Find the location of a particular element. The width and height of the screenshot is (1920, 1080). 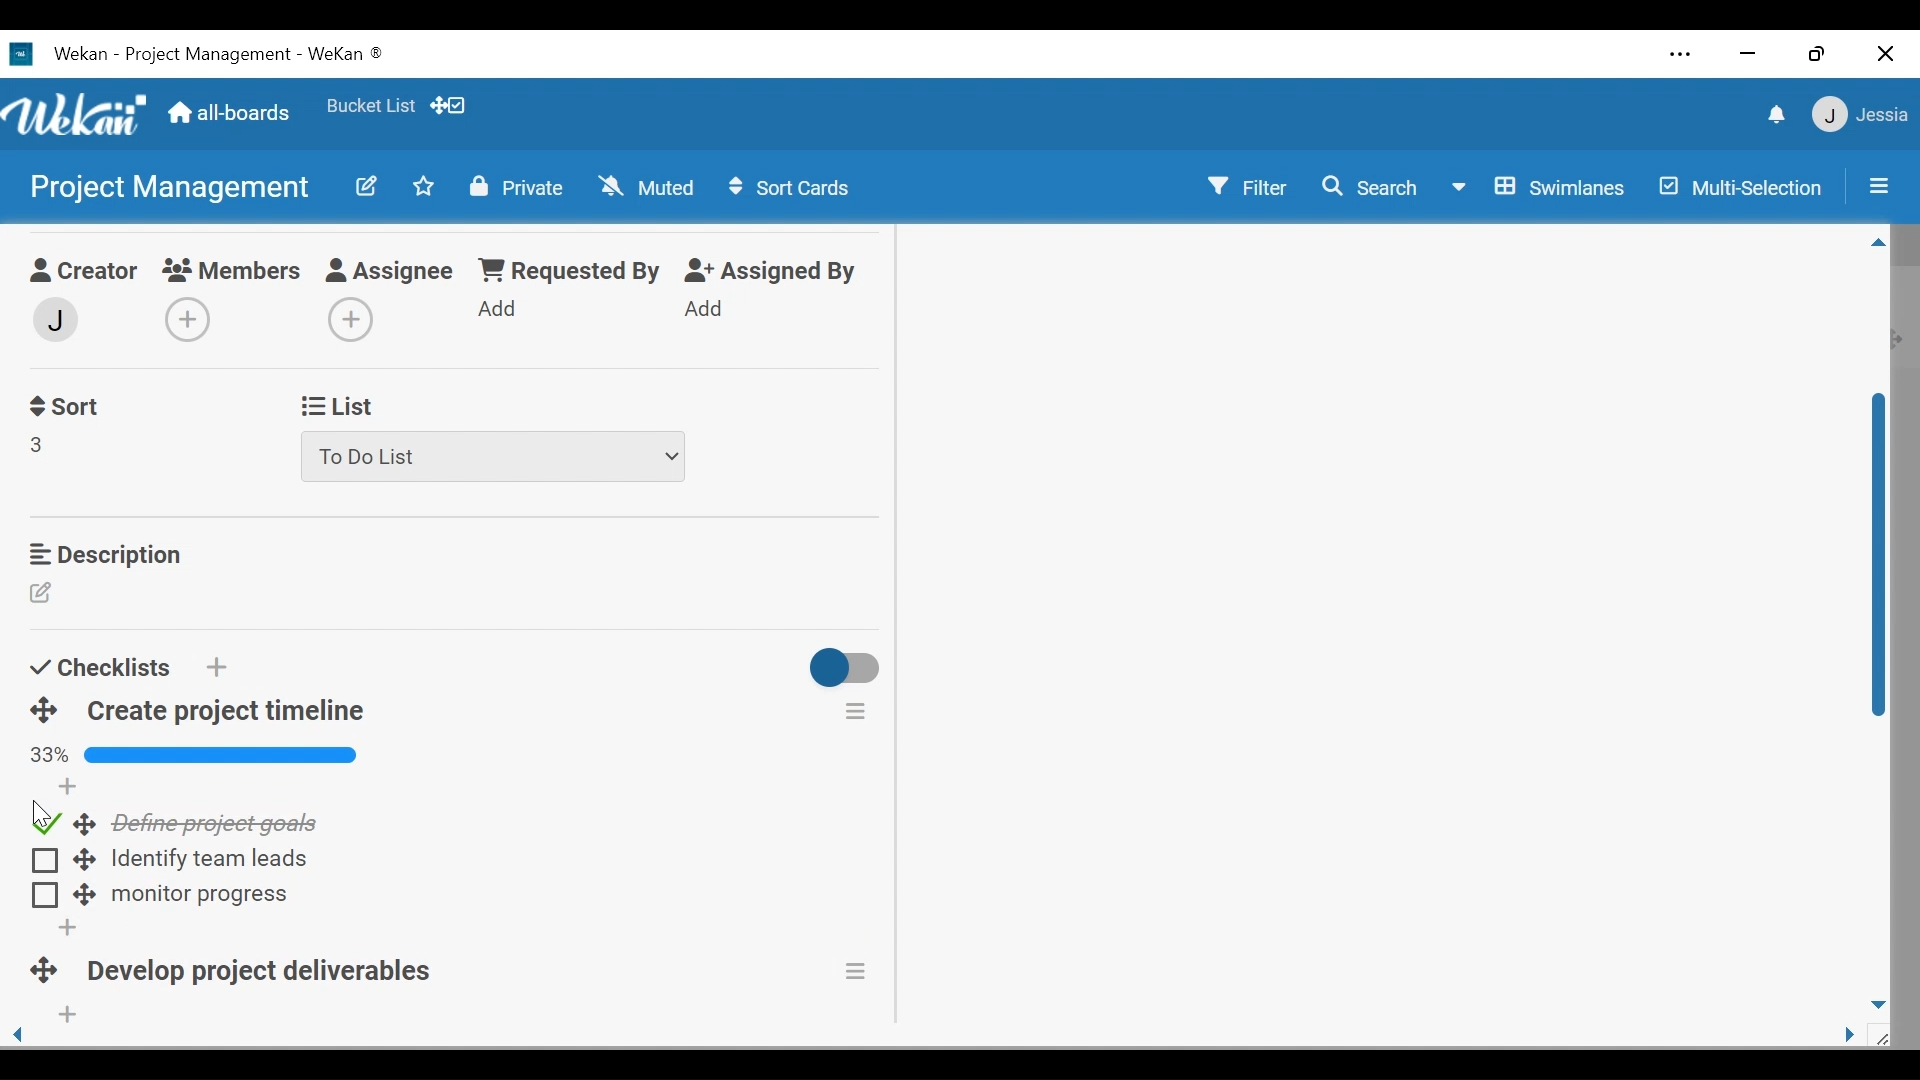

Muted is located at coordinates (645, 186).